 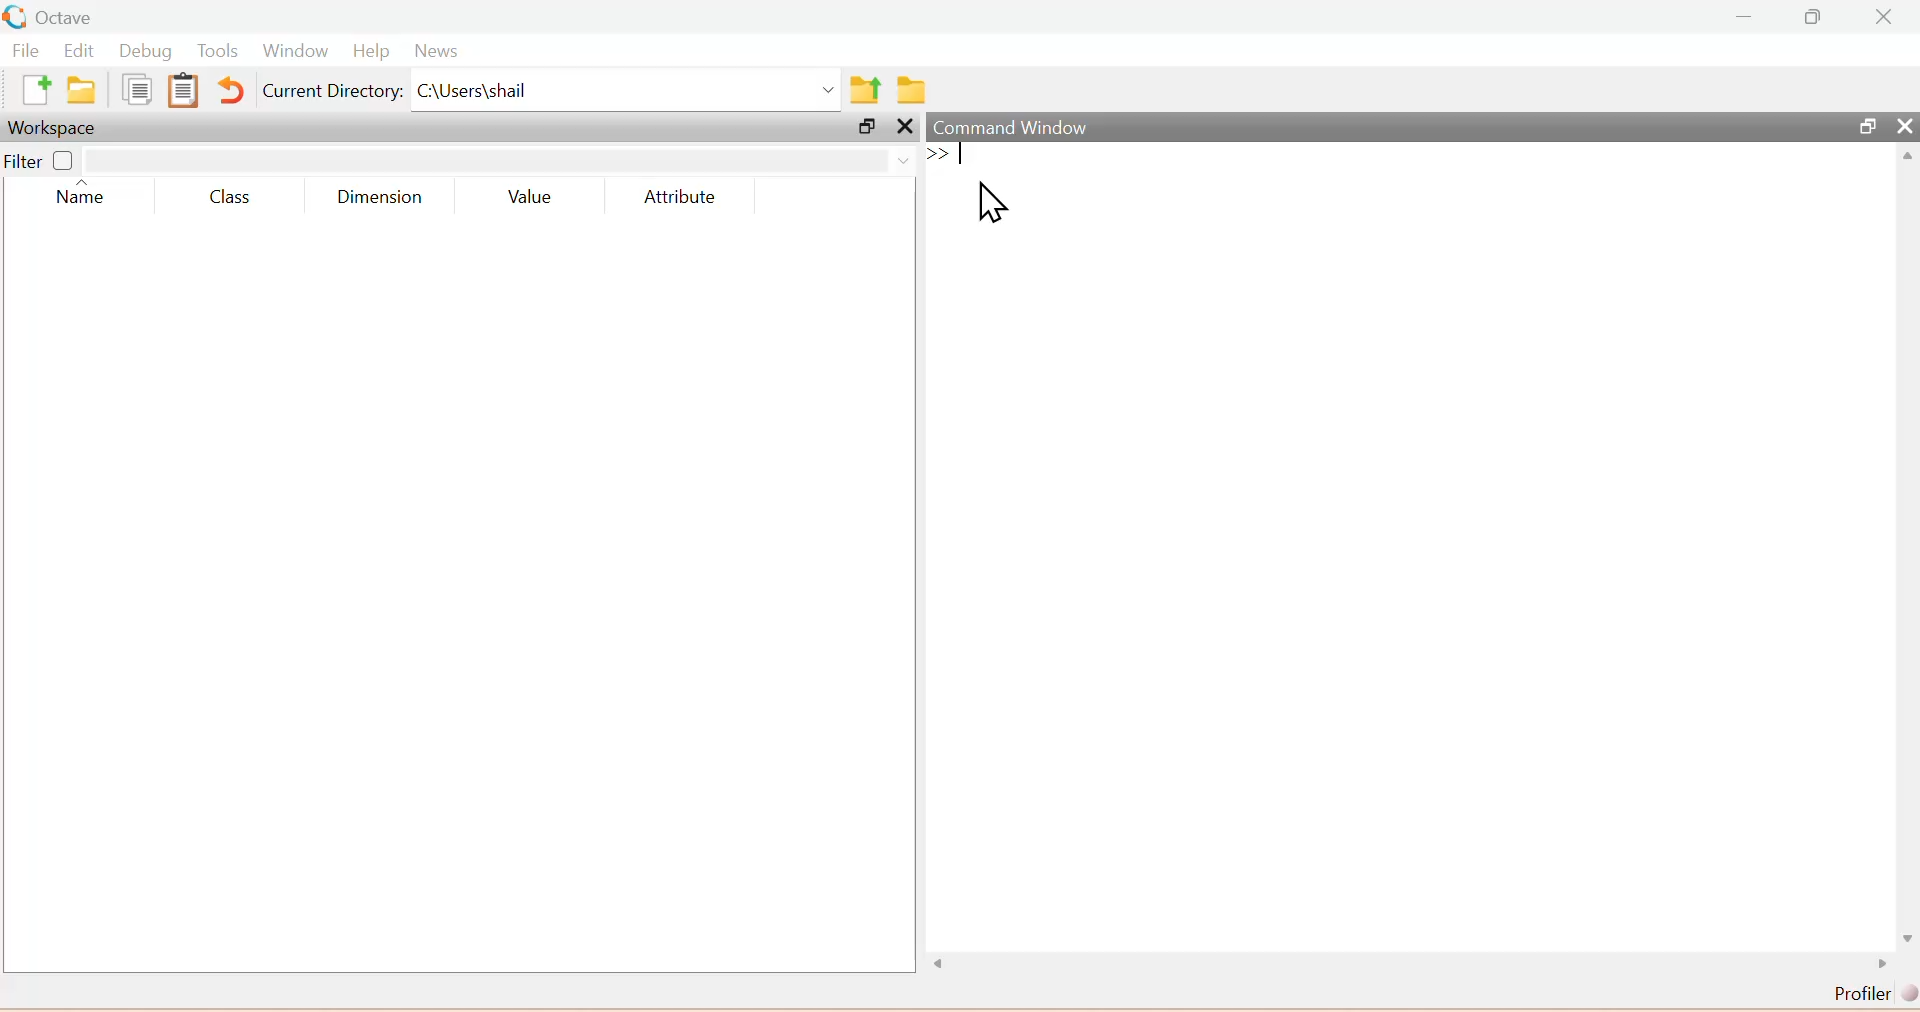 I want to click on scroll up, so click(x=1905, y=158).